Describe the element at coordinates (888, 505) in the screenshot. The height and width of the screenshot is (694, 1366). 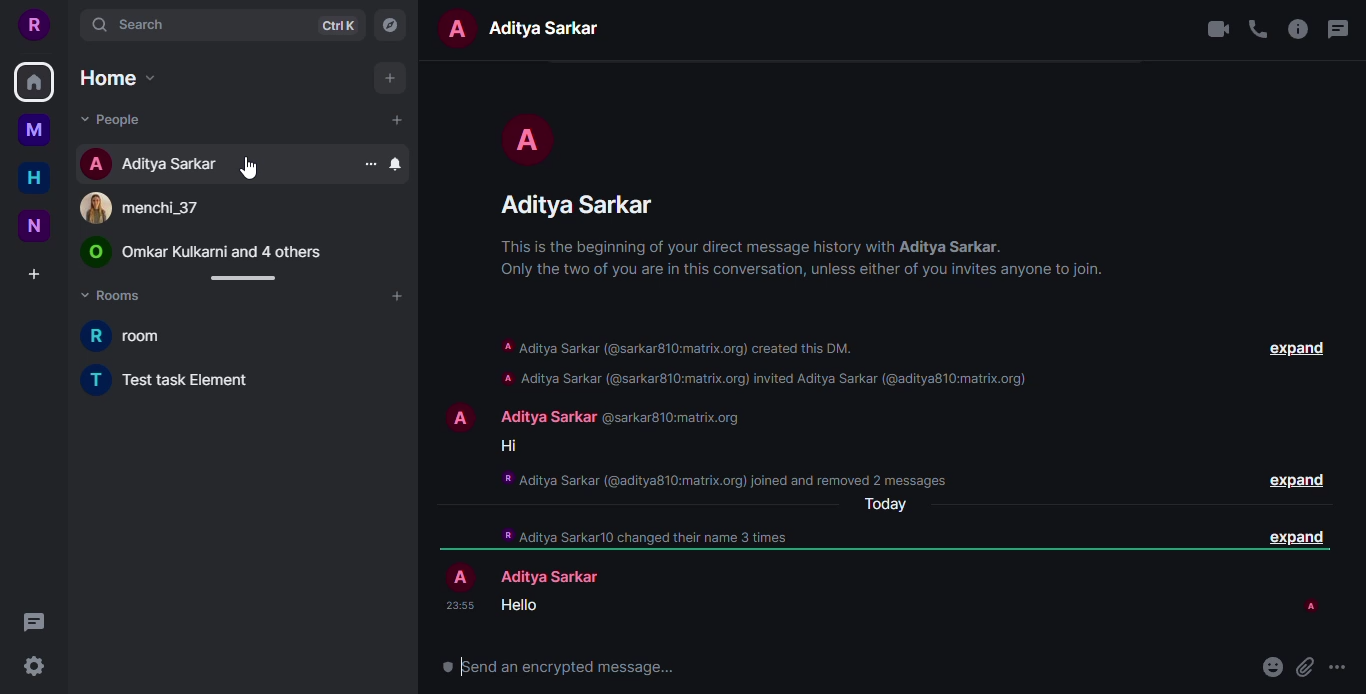
I see `today` at that location.